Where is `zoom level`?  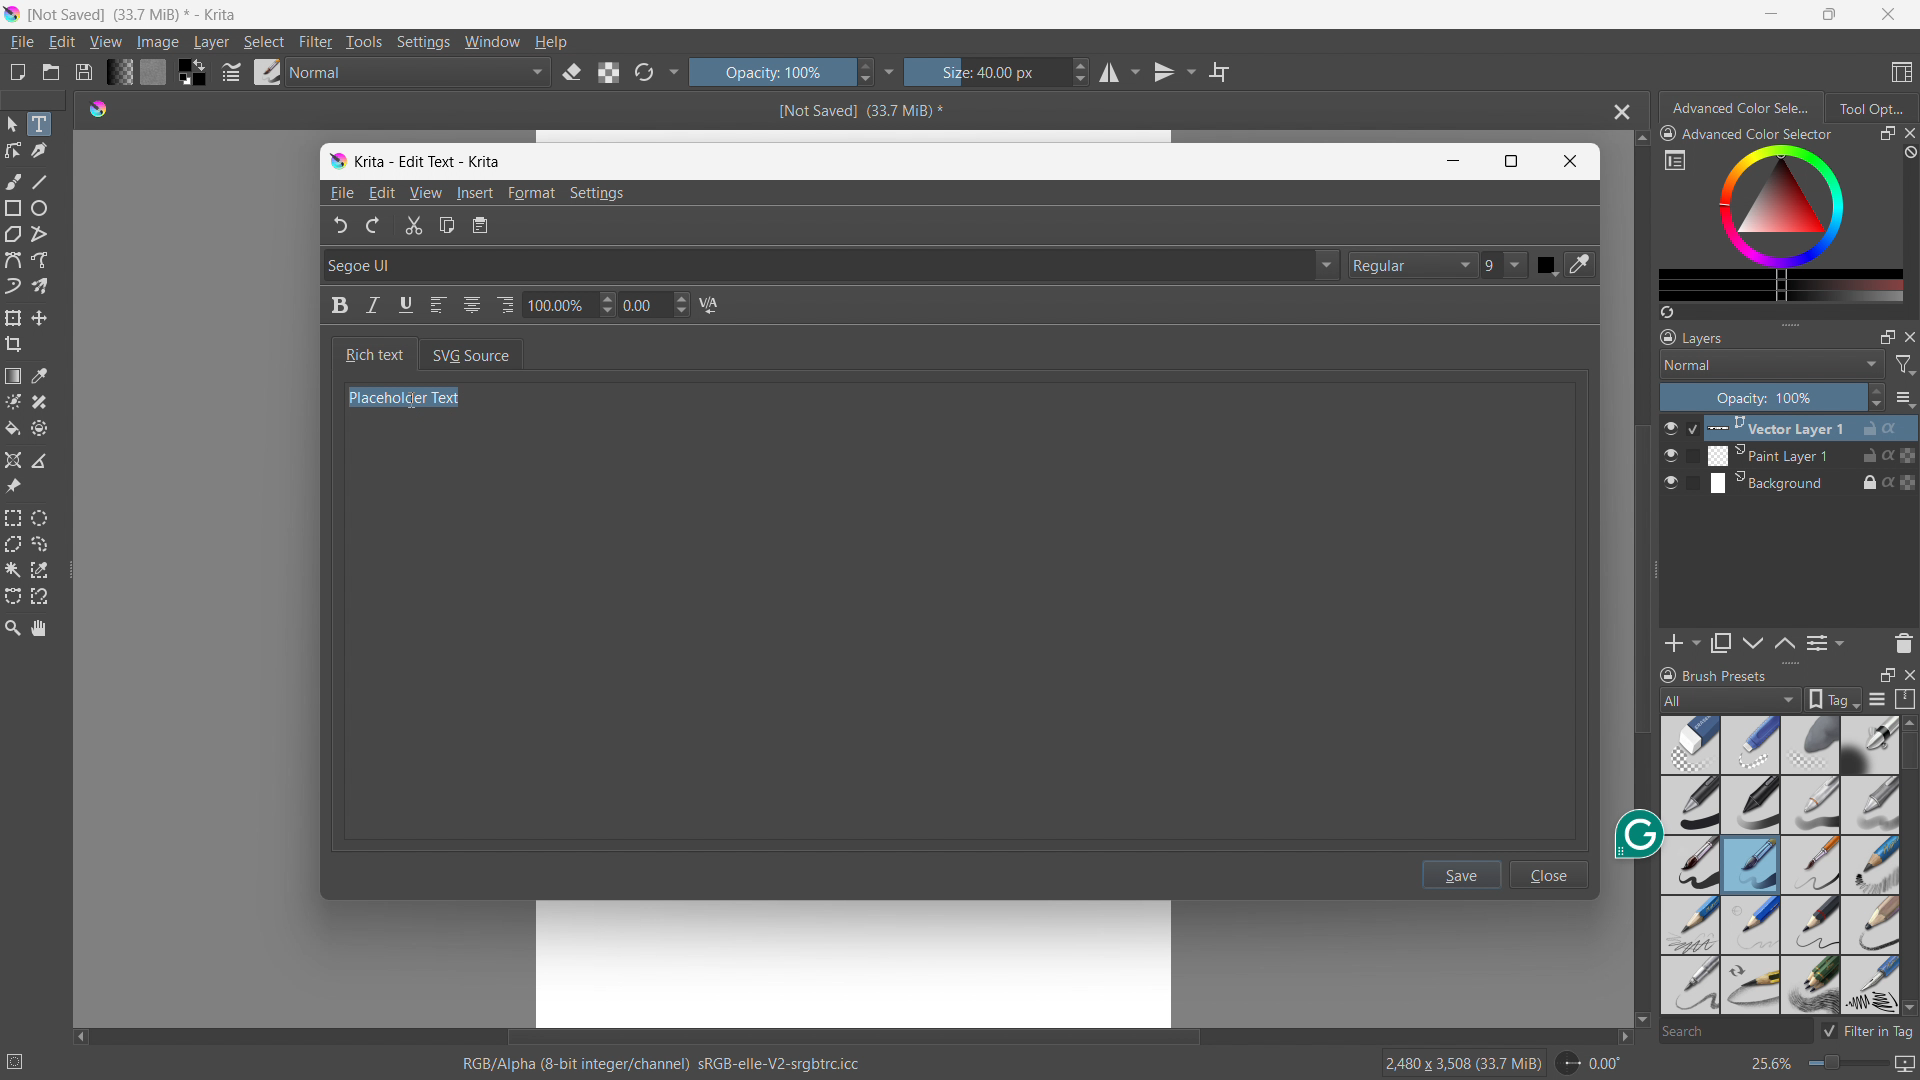 zoom level is located at coordinates (1832, 1065).